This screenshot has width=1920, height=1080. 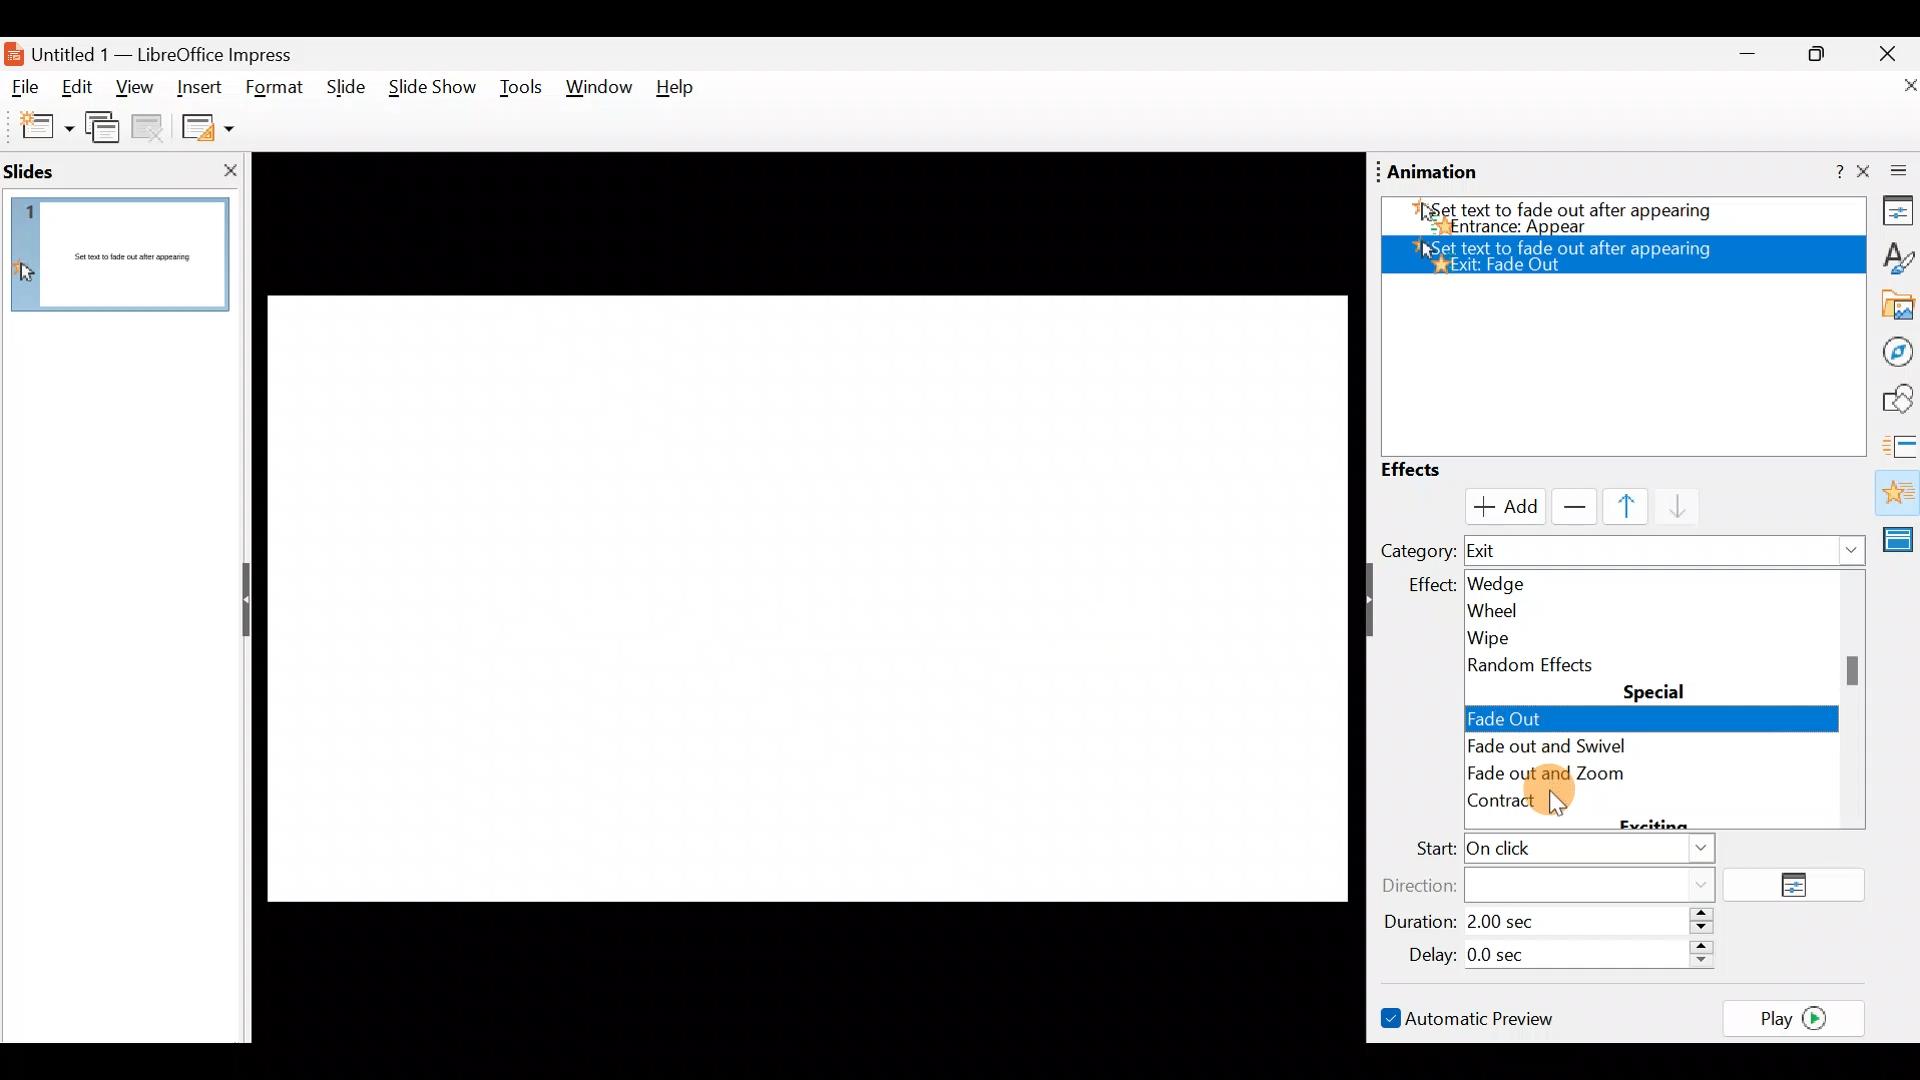 I want to click on Master slides, so click(x=1901, y=538).